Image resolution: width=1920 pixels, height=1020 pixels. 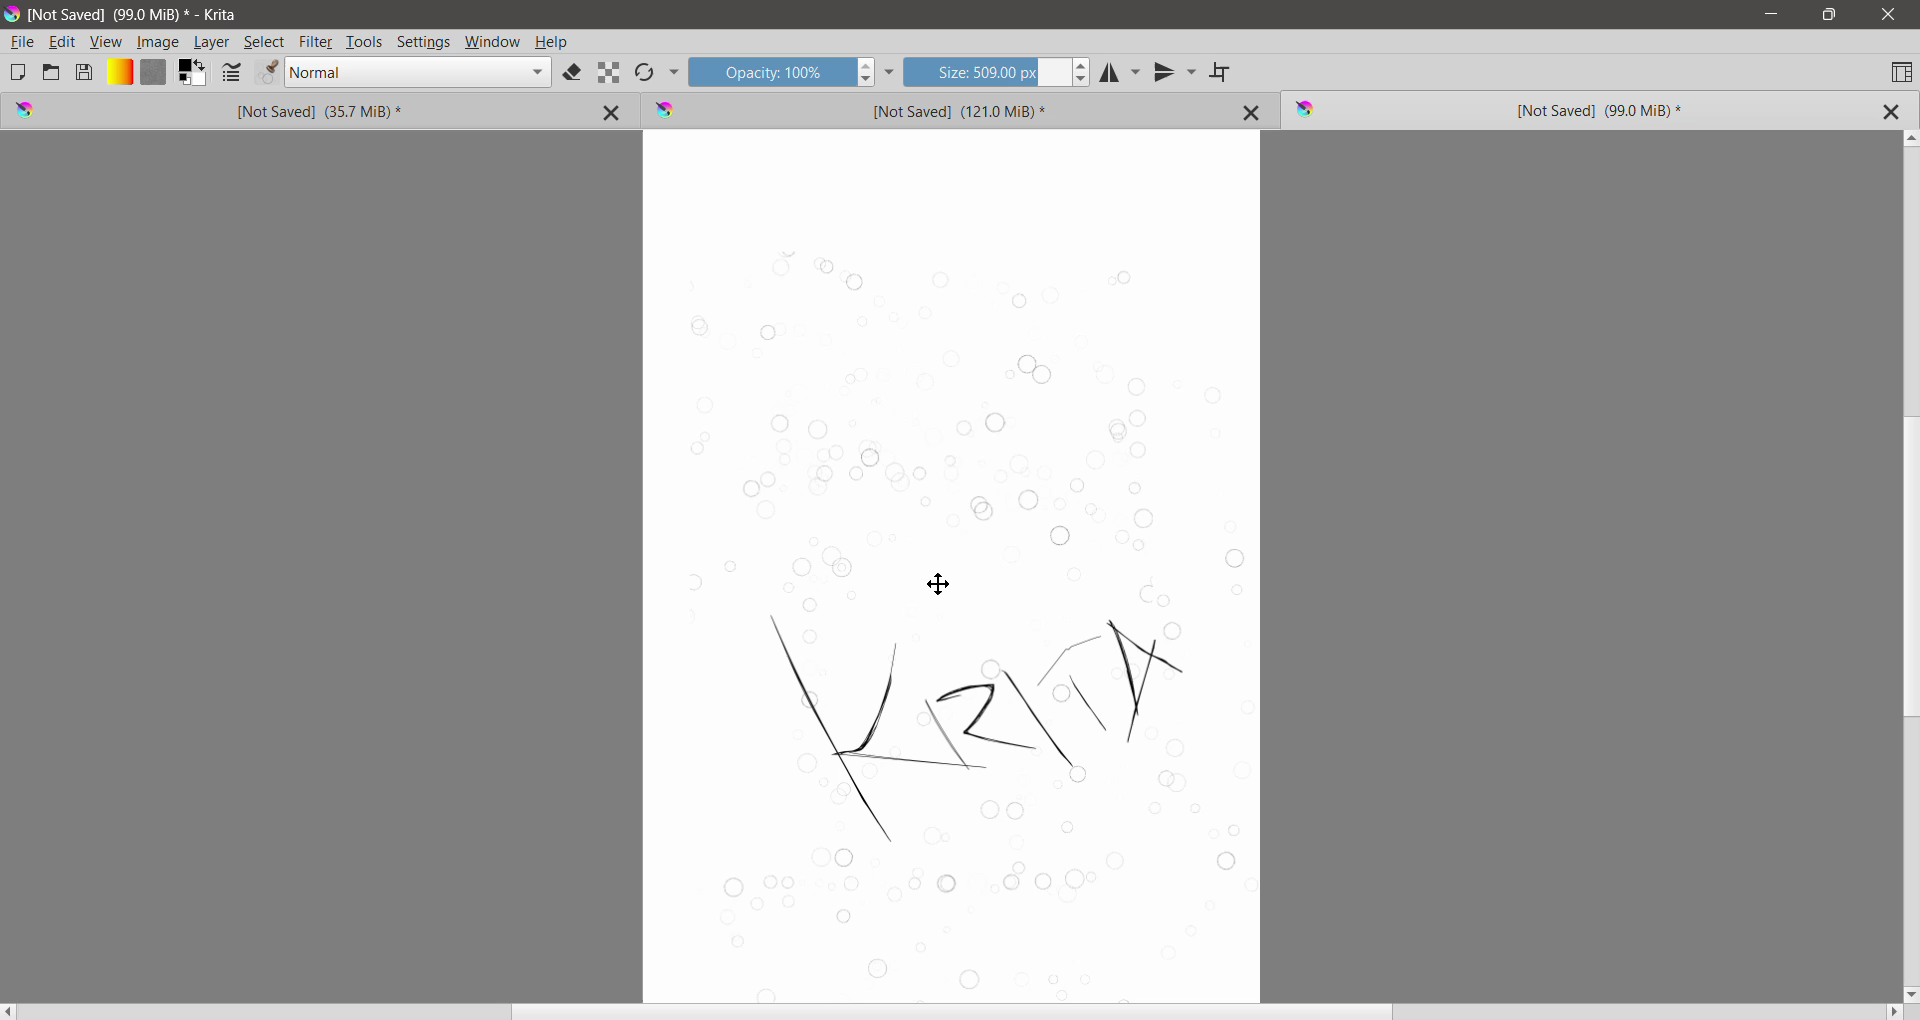 I want to click on Edit Brush Preset, so click(x=266, y=73).